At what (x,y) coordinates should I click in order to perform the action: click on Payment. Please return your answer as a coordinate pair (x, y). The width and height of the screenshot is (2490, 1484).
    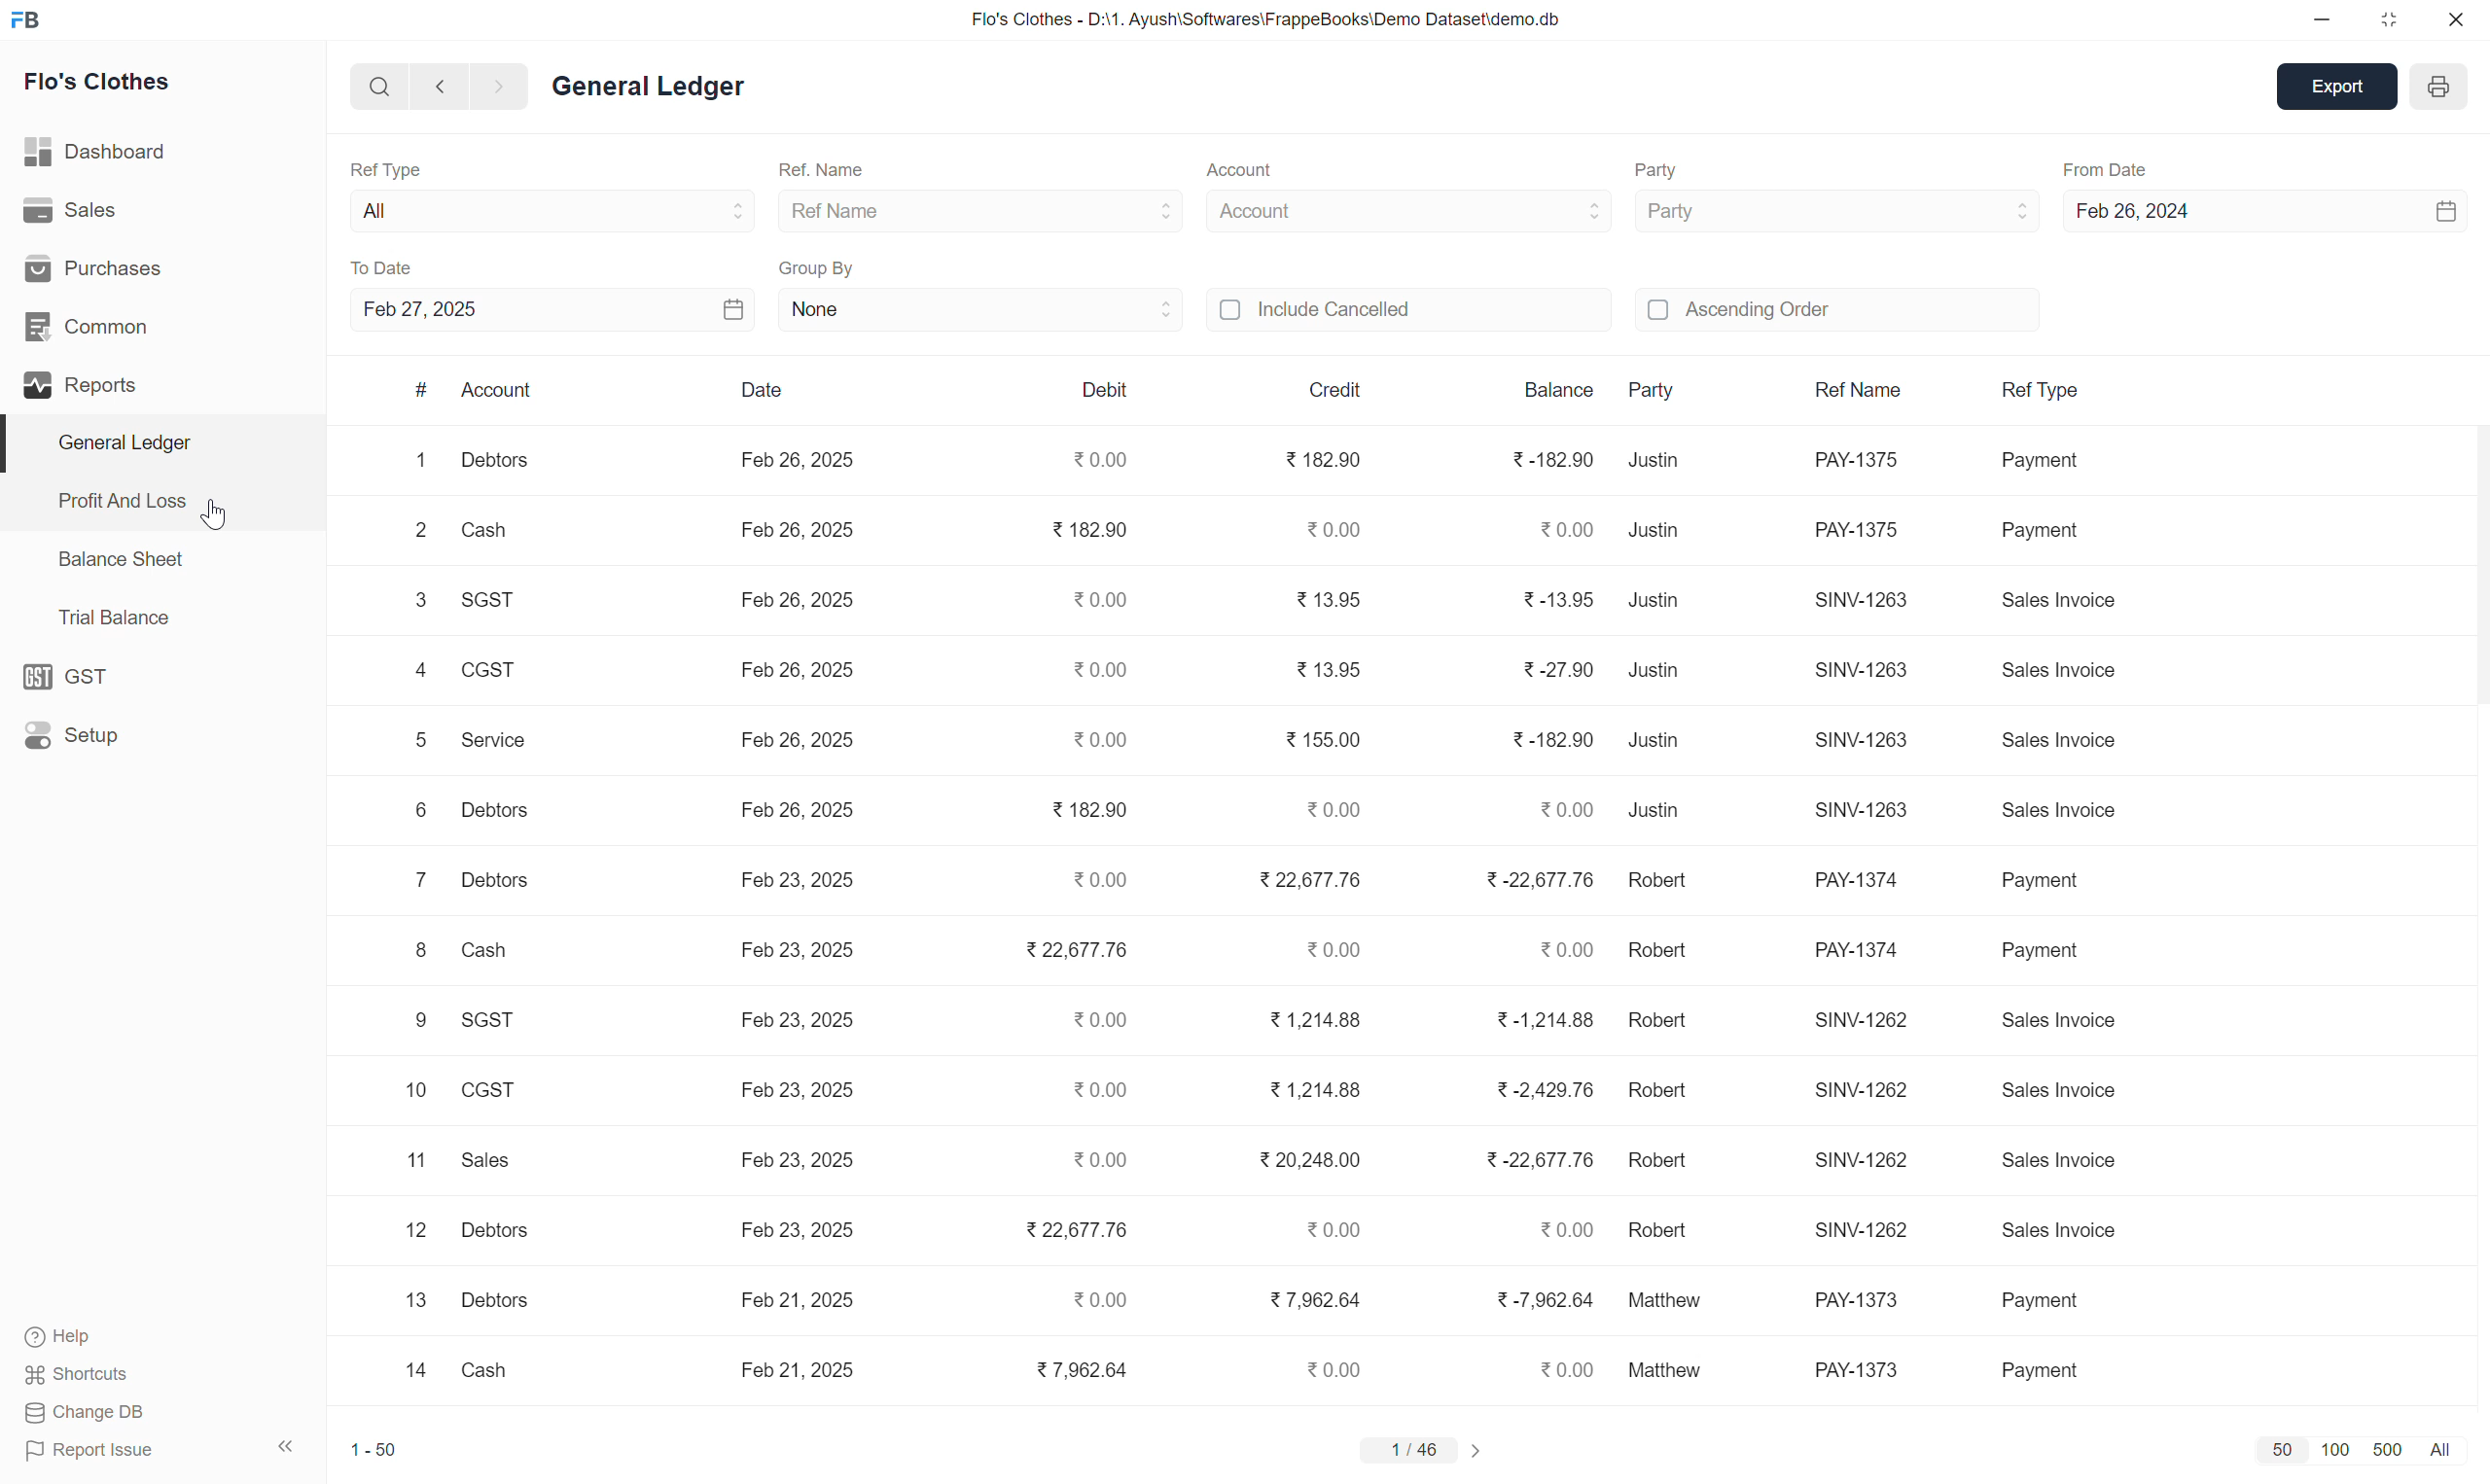
    Looking at the image, I should click on (2053, 533).